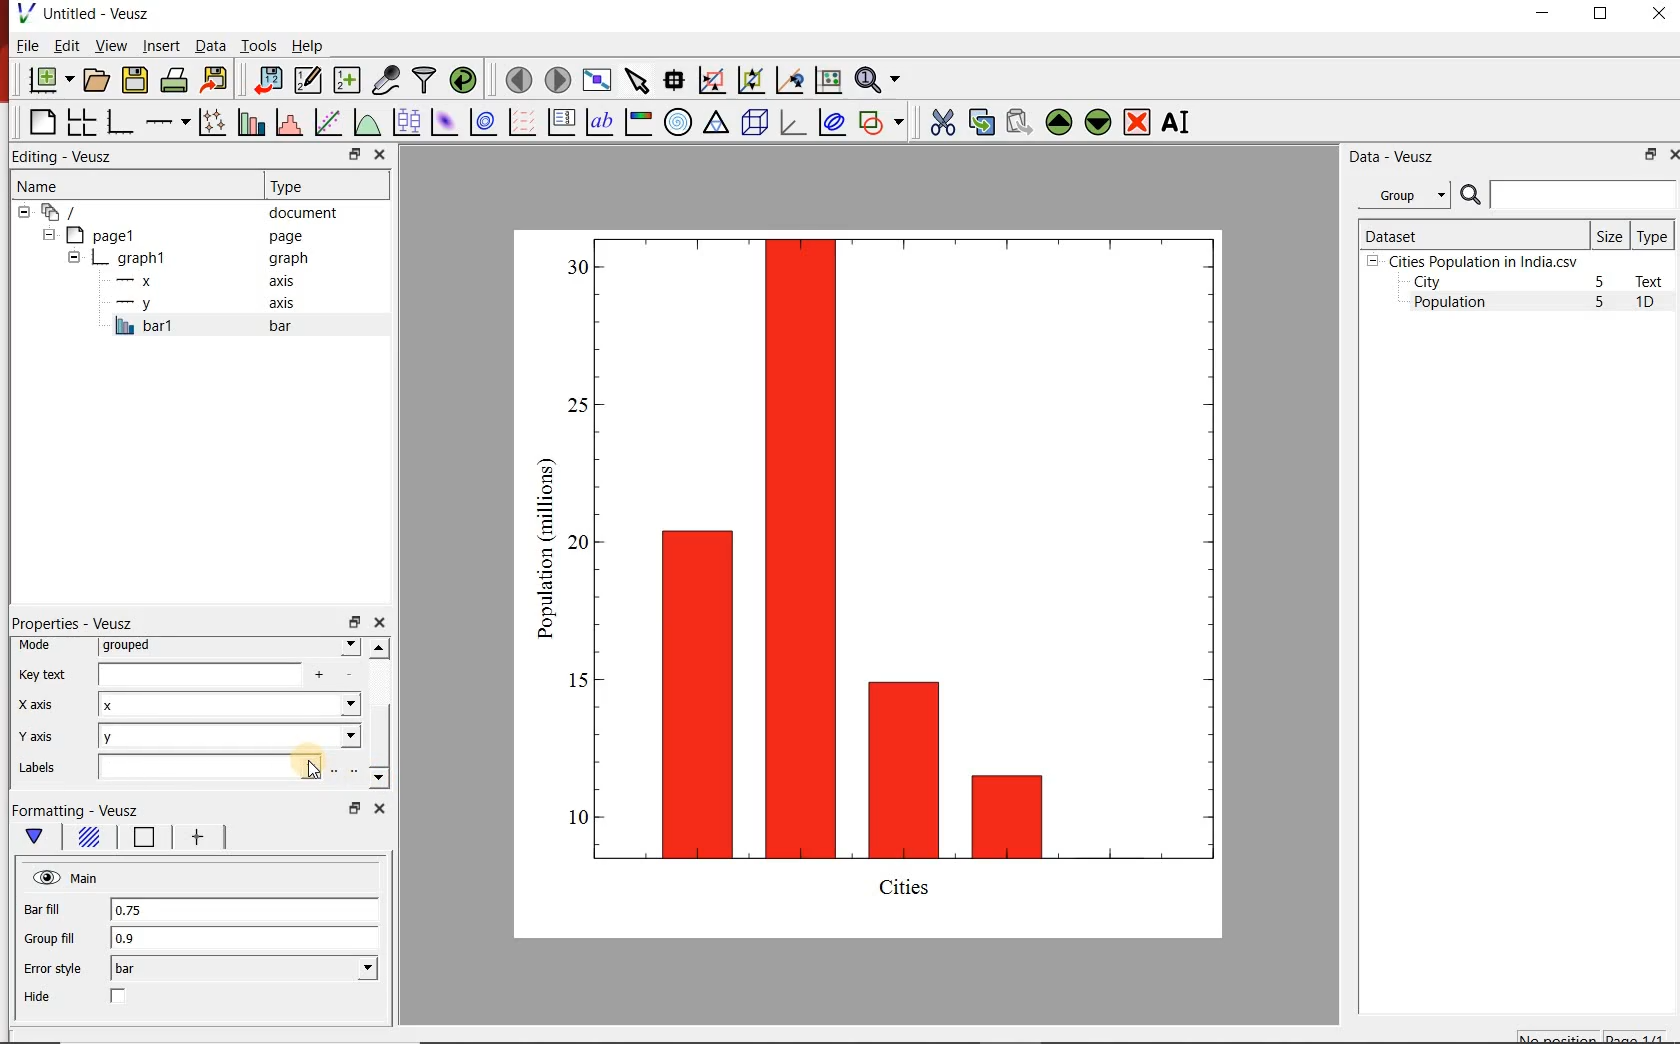 The width and height of the screenshot is (1680, 1044). What do you see at coordinates (286, 122) in the screenshot?
I see `histogram of a dataset` at bounding box center [286, 122].